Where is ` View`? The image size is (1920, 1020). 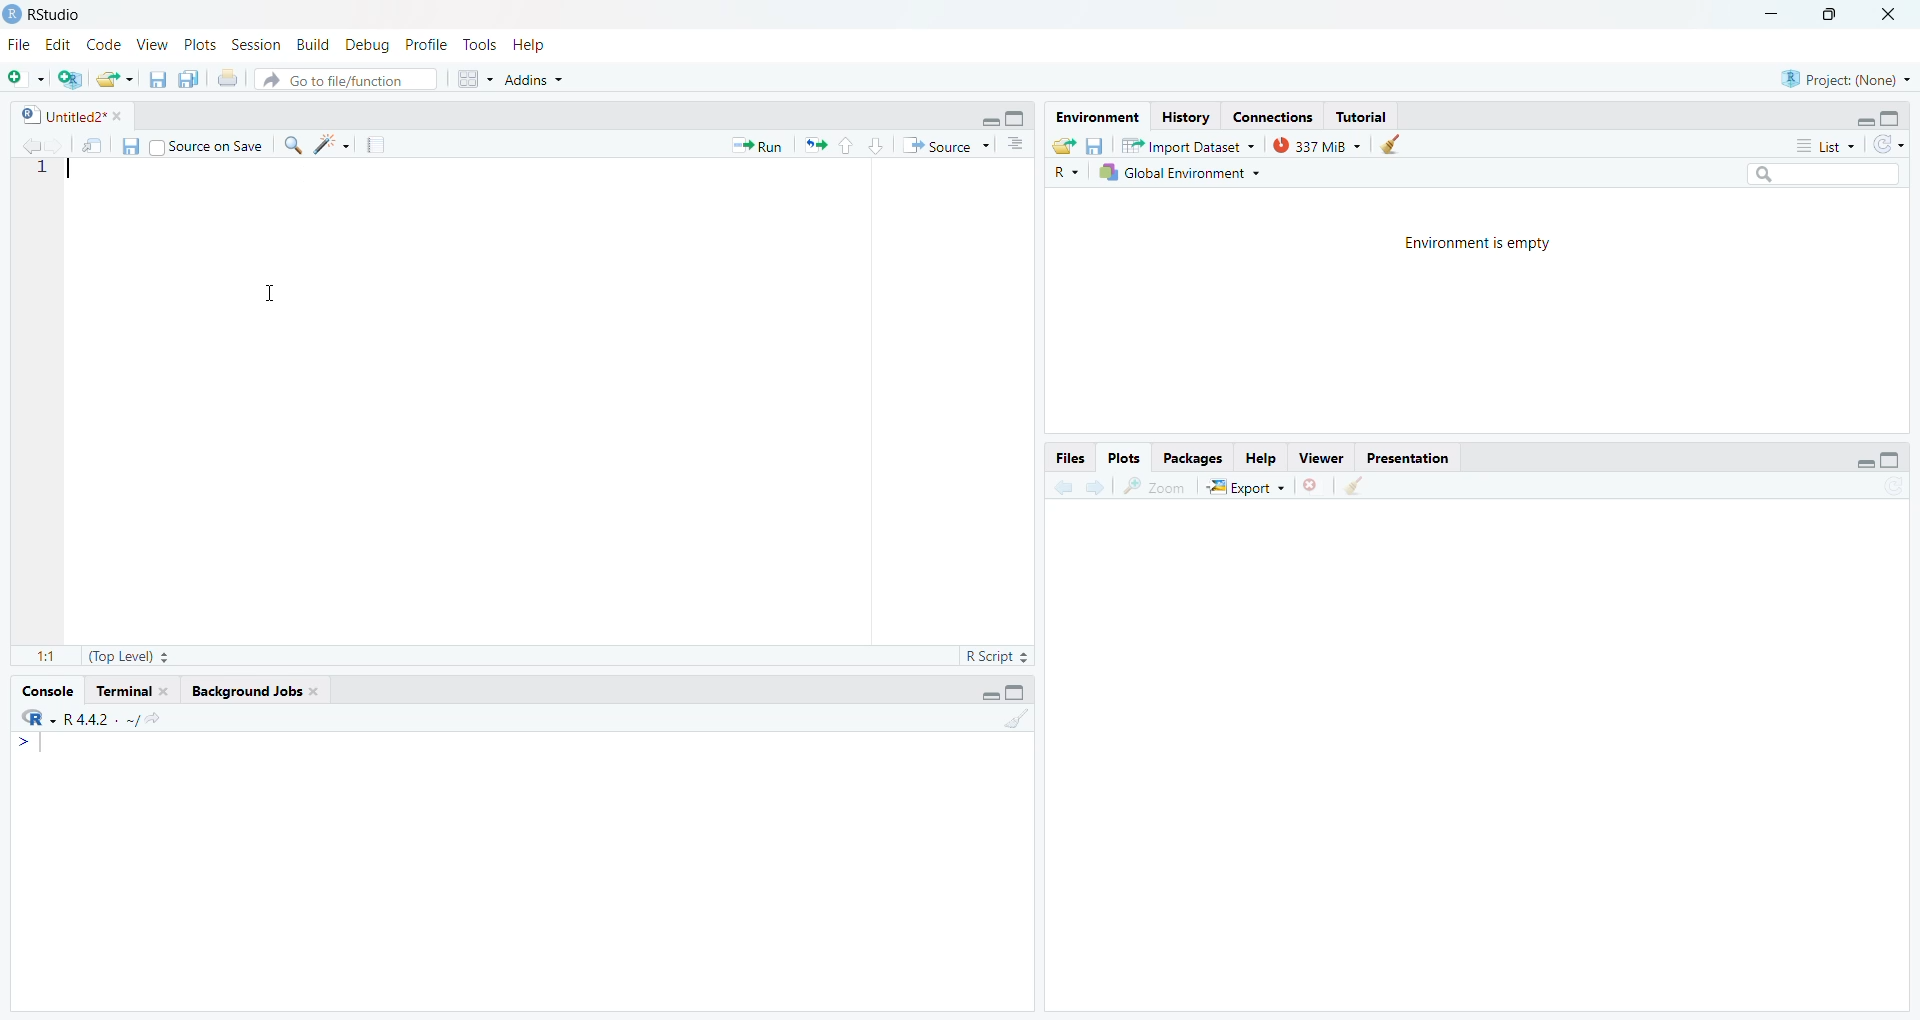
 View is located at coordinates (151, 44).